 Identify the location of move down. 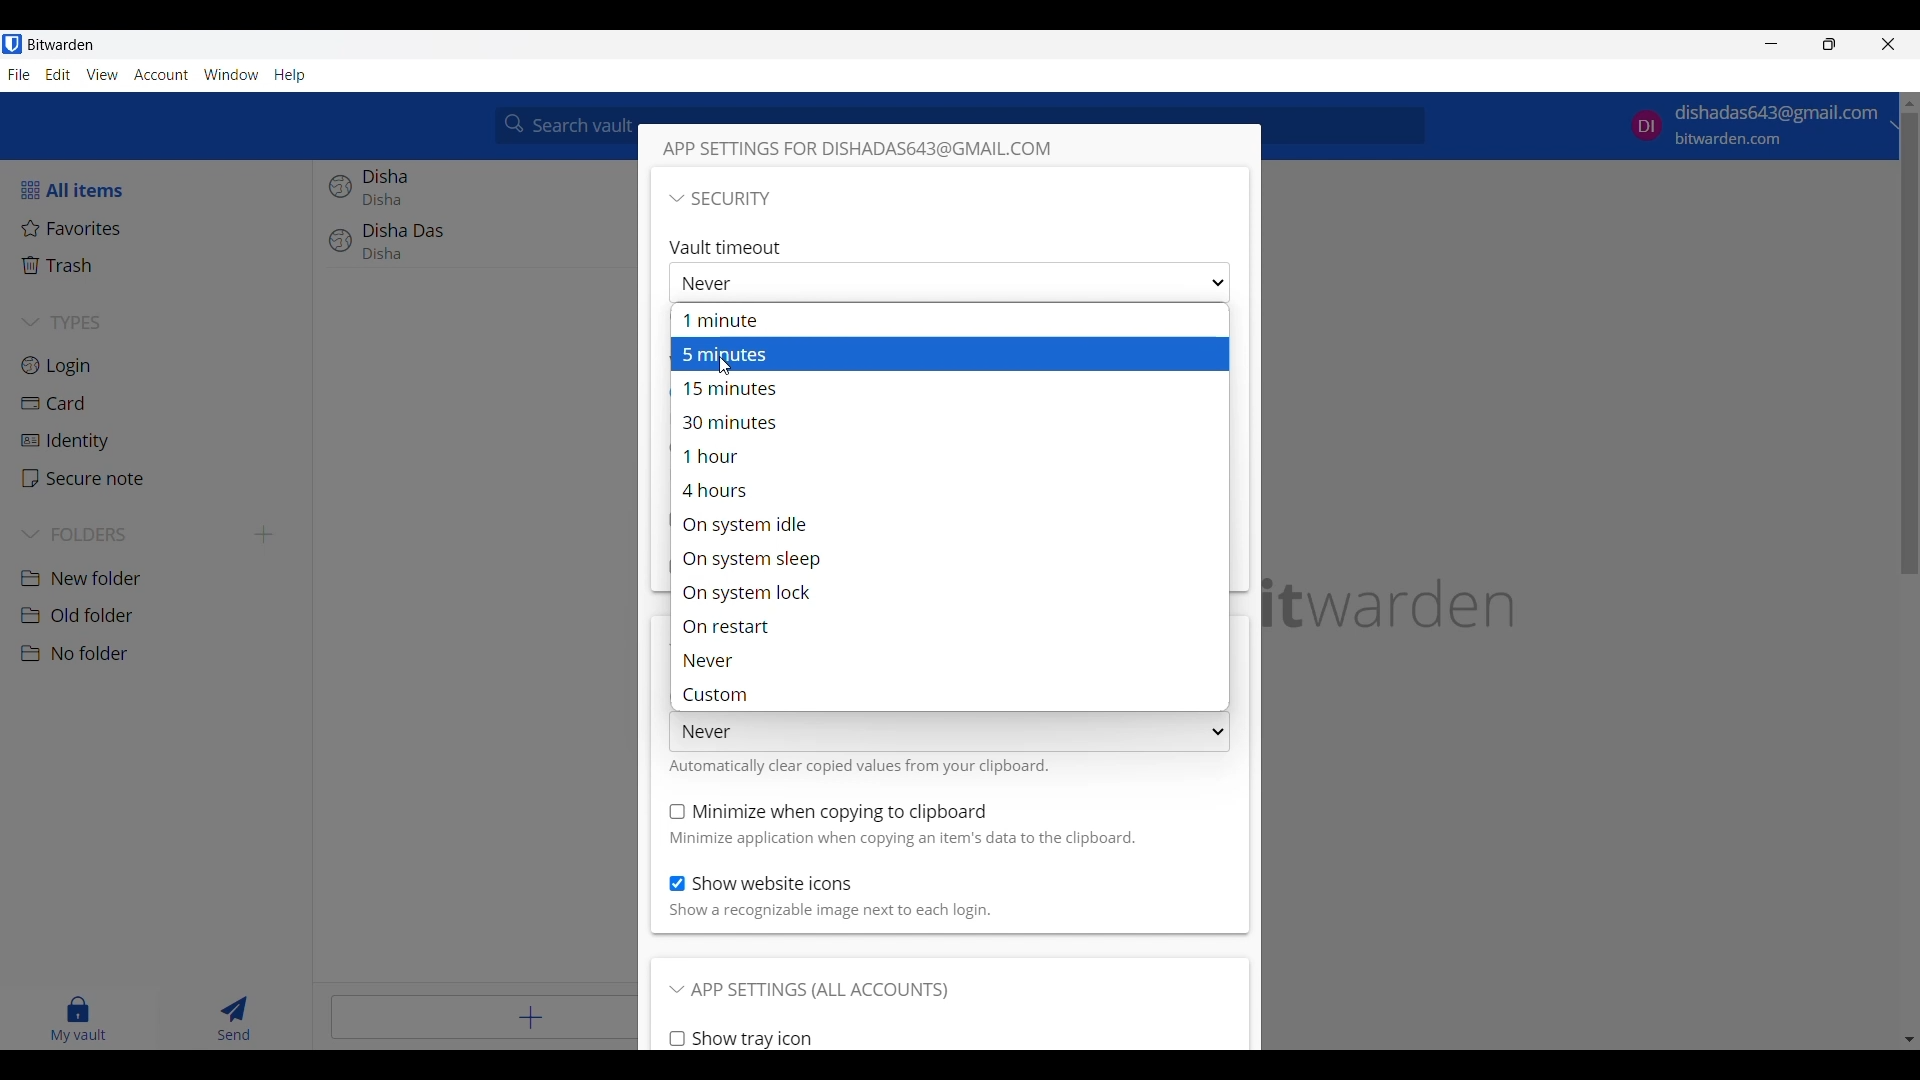
(1908, 1037).